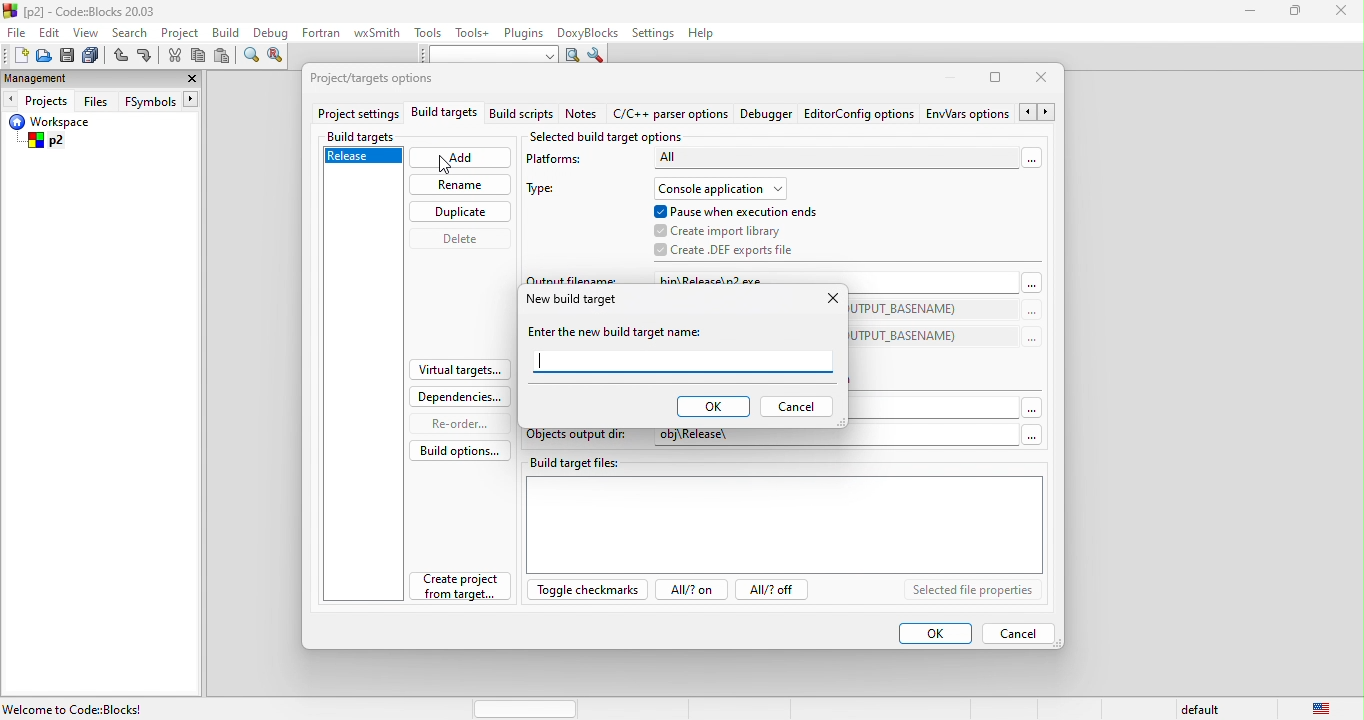 The height and width of the screenshot is (720, 1364). Describe the element at coordinates (463, 214) in the screenshot. I see `duplicate` at that location.